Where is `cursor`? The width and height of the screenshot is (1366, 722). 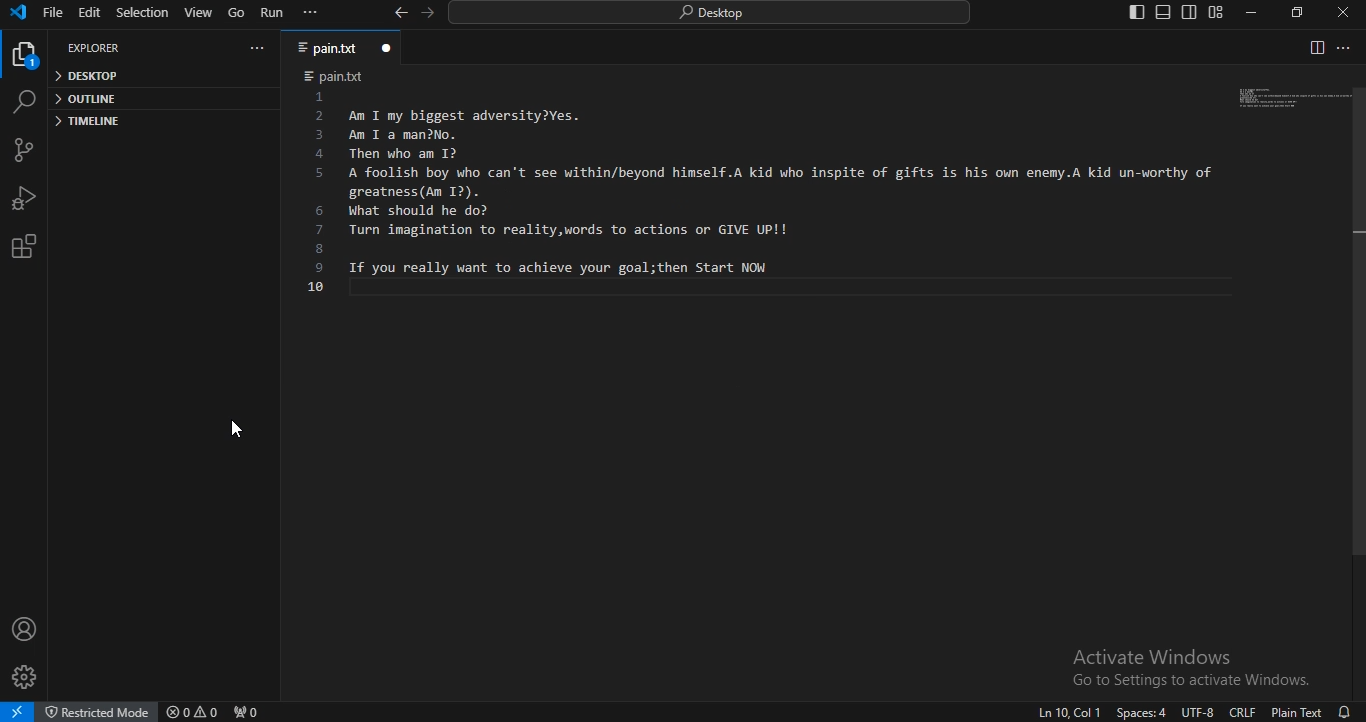
cursor is located at coordinates (236, 430).